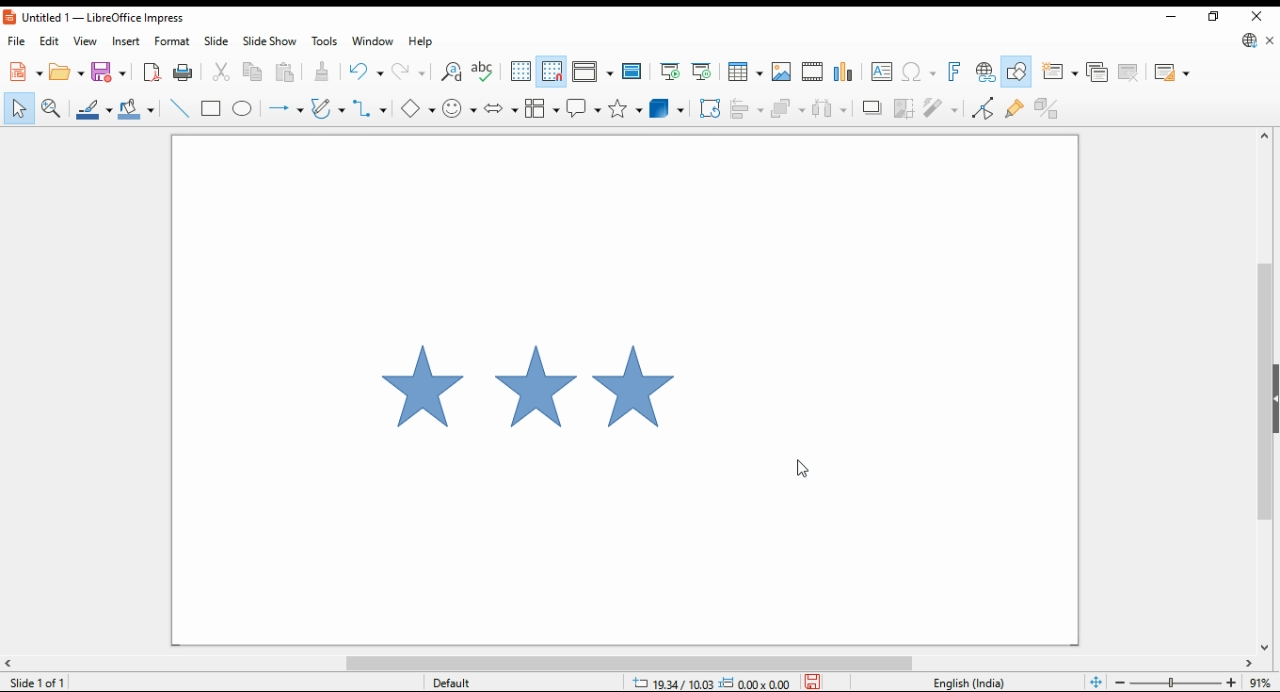 The height and width of the screenshot is (692, 1280). I want to click on libre office updte, so click(1247, 40).